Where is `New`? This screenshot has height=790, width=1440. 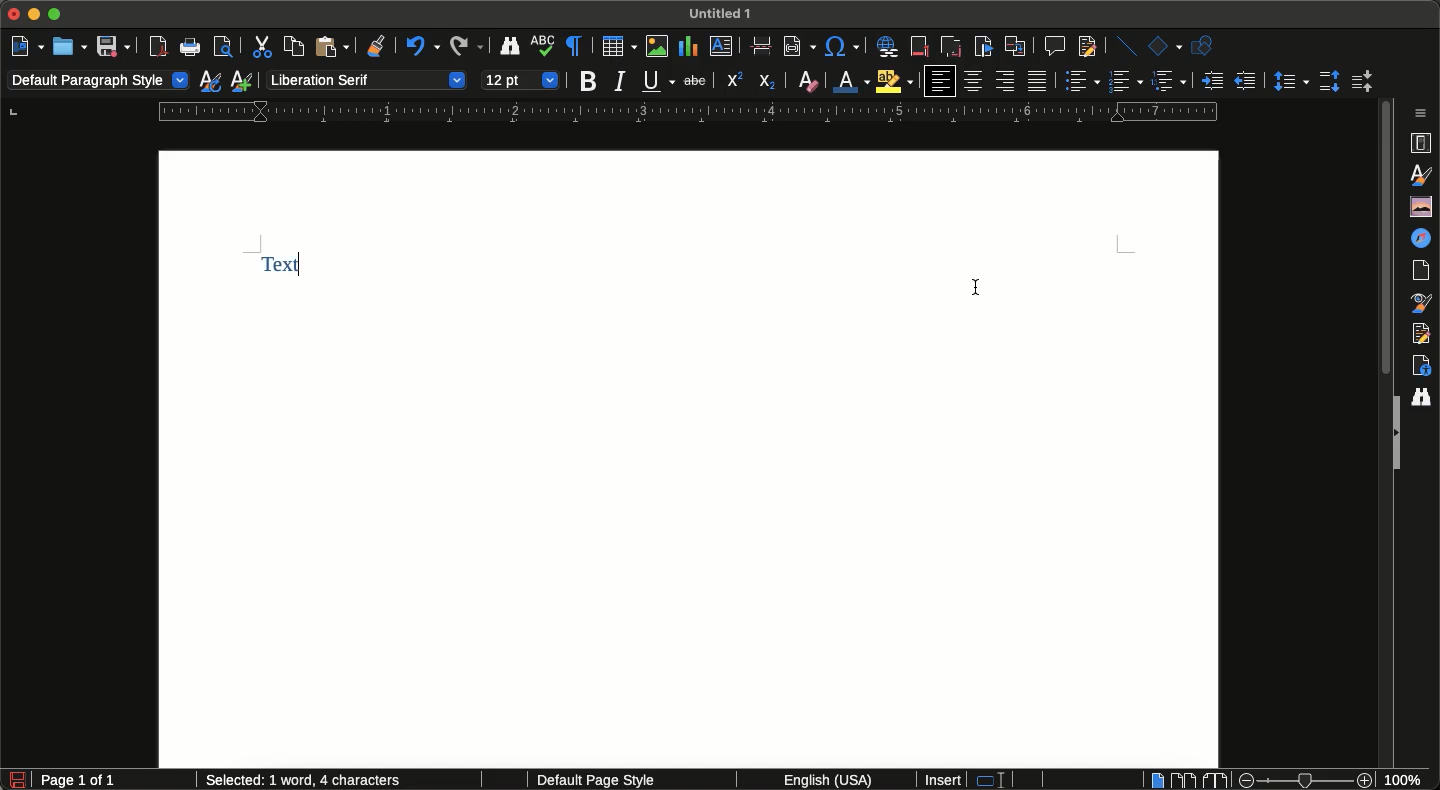
New is located at coordinates (27, 44).